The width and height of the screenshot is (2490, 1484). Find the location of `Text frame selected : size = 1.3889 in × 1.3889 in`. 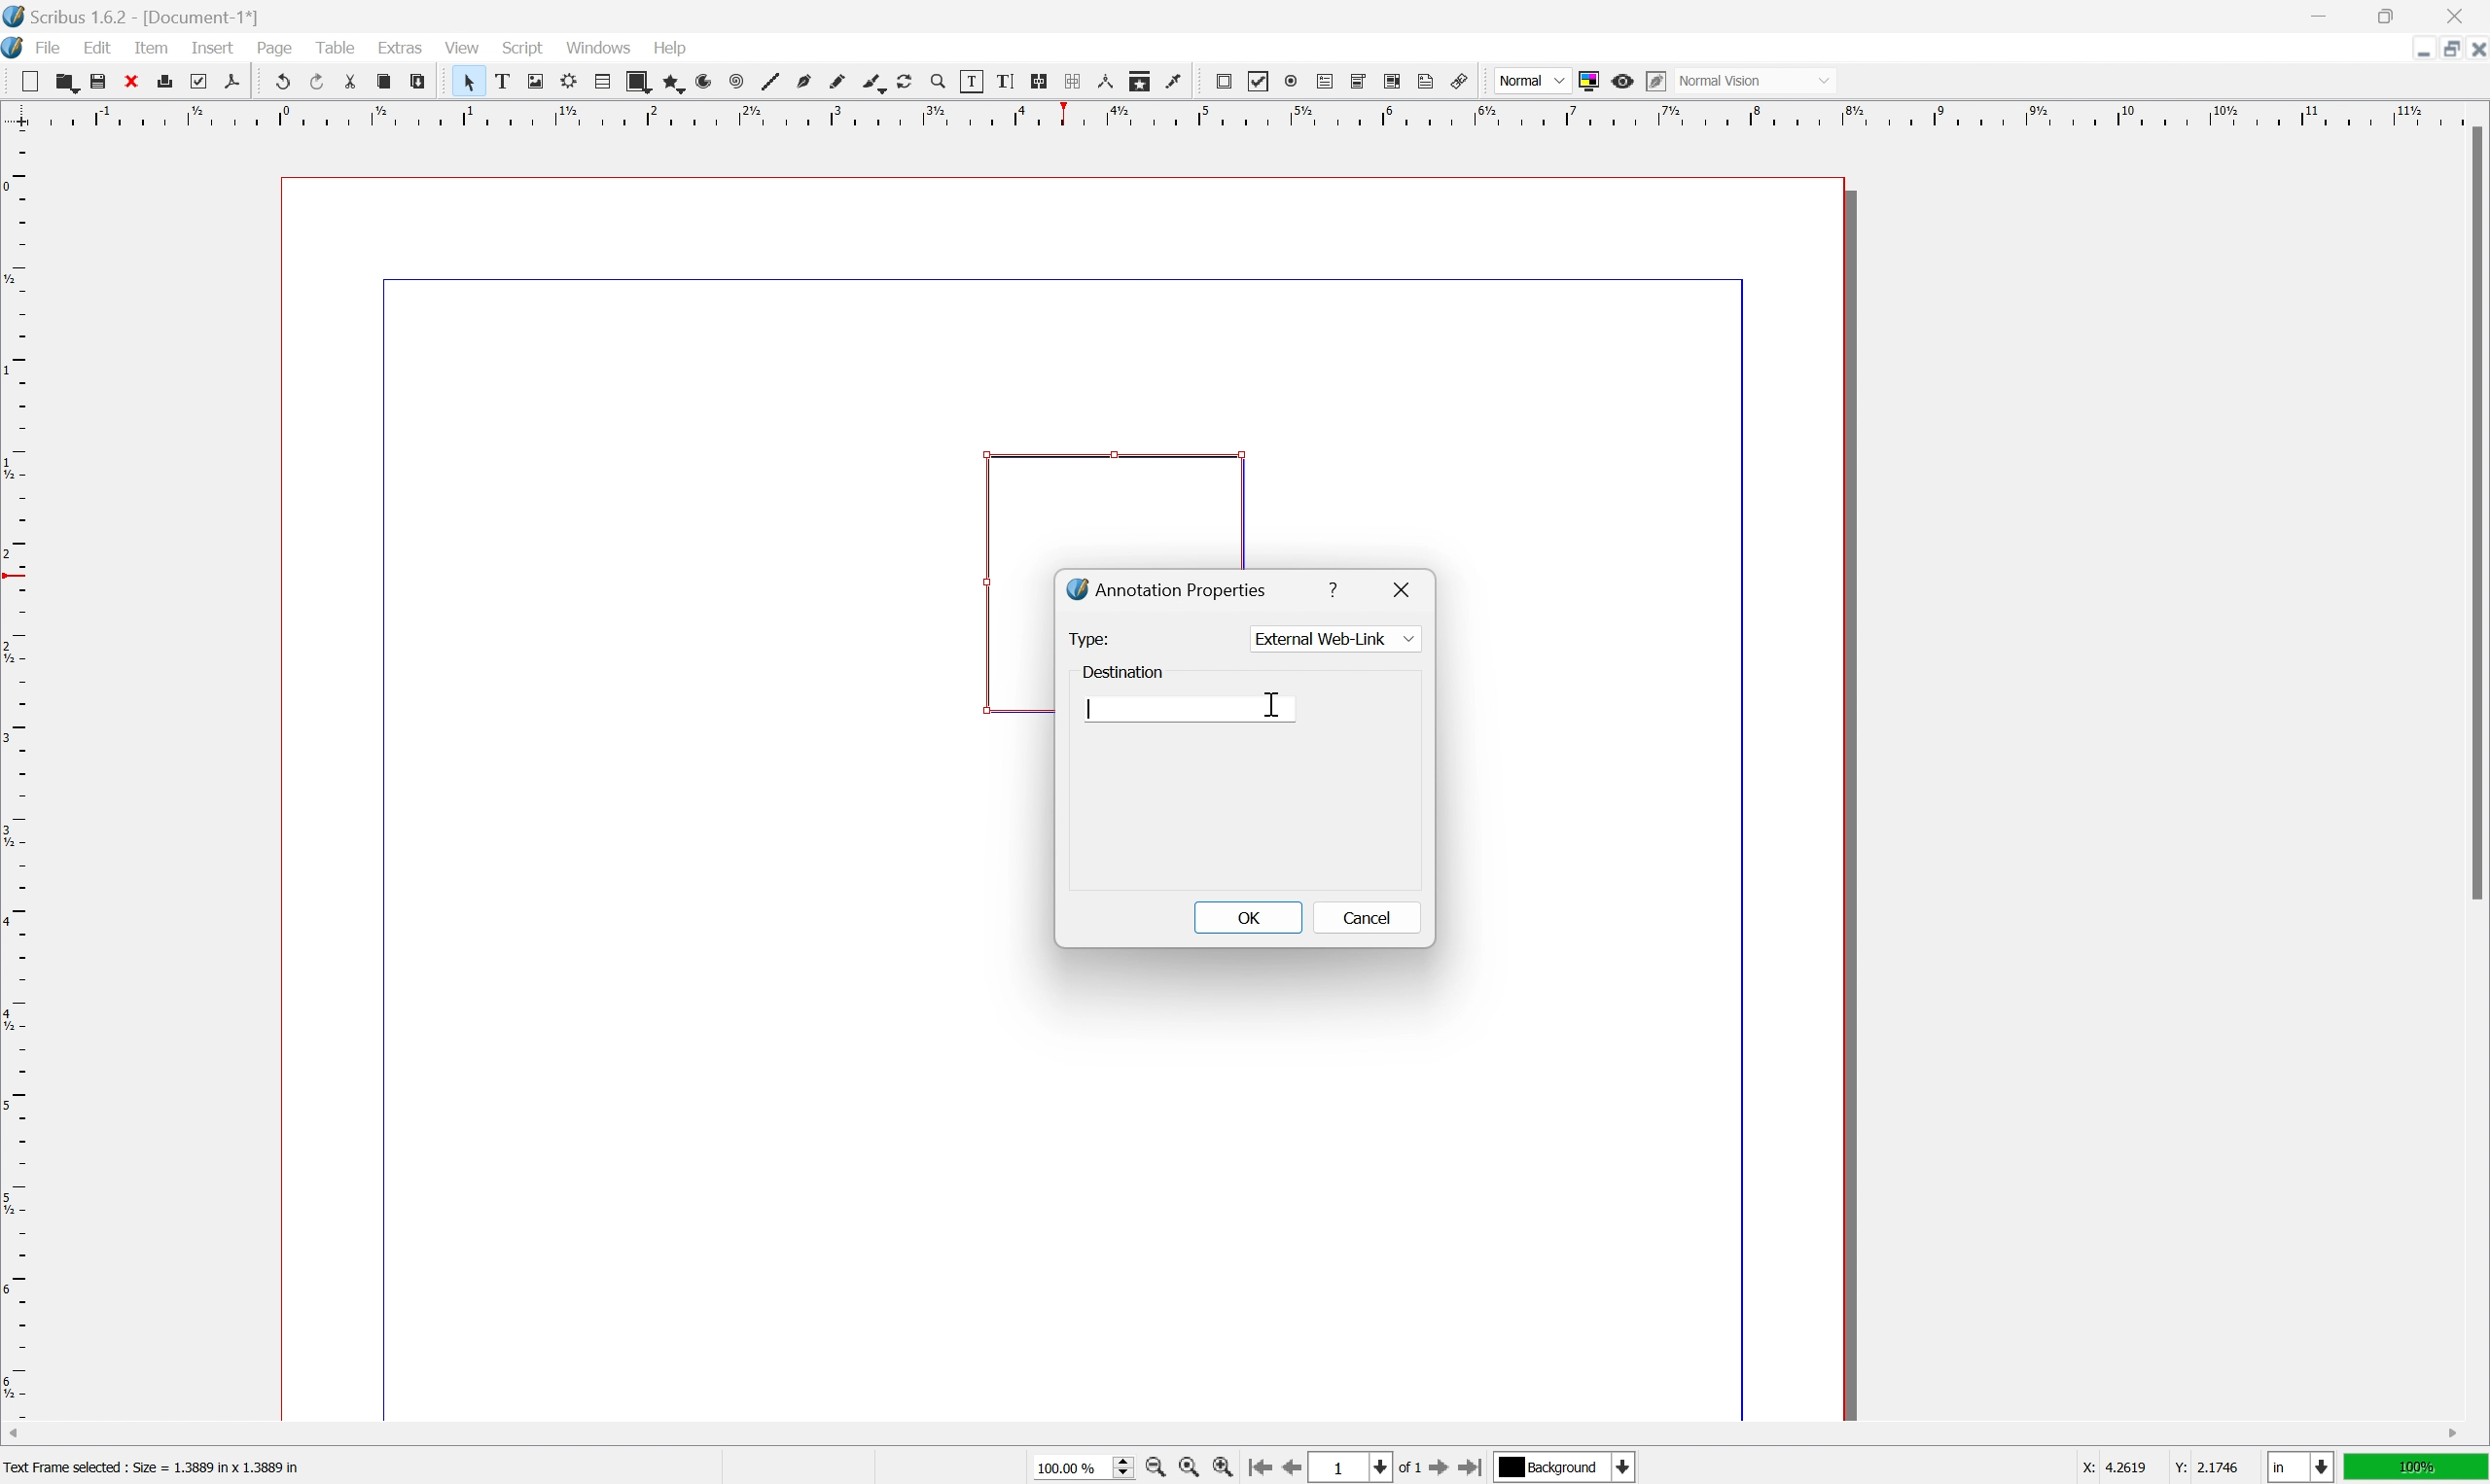

Text frame selected : size = 1.3889 in × 1.3889 in is located at coordinates (156, 1465).